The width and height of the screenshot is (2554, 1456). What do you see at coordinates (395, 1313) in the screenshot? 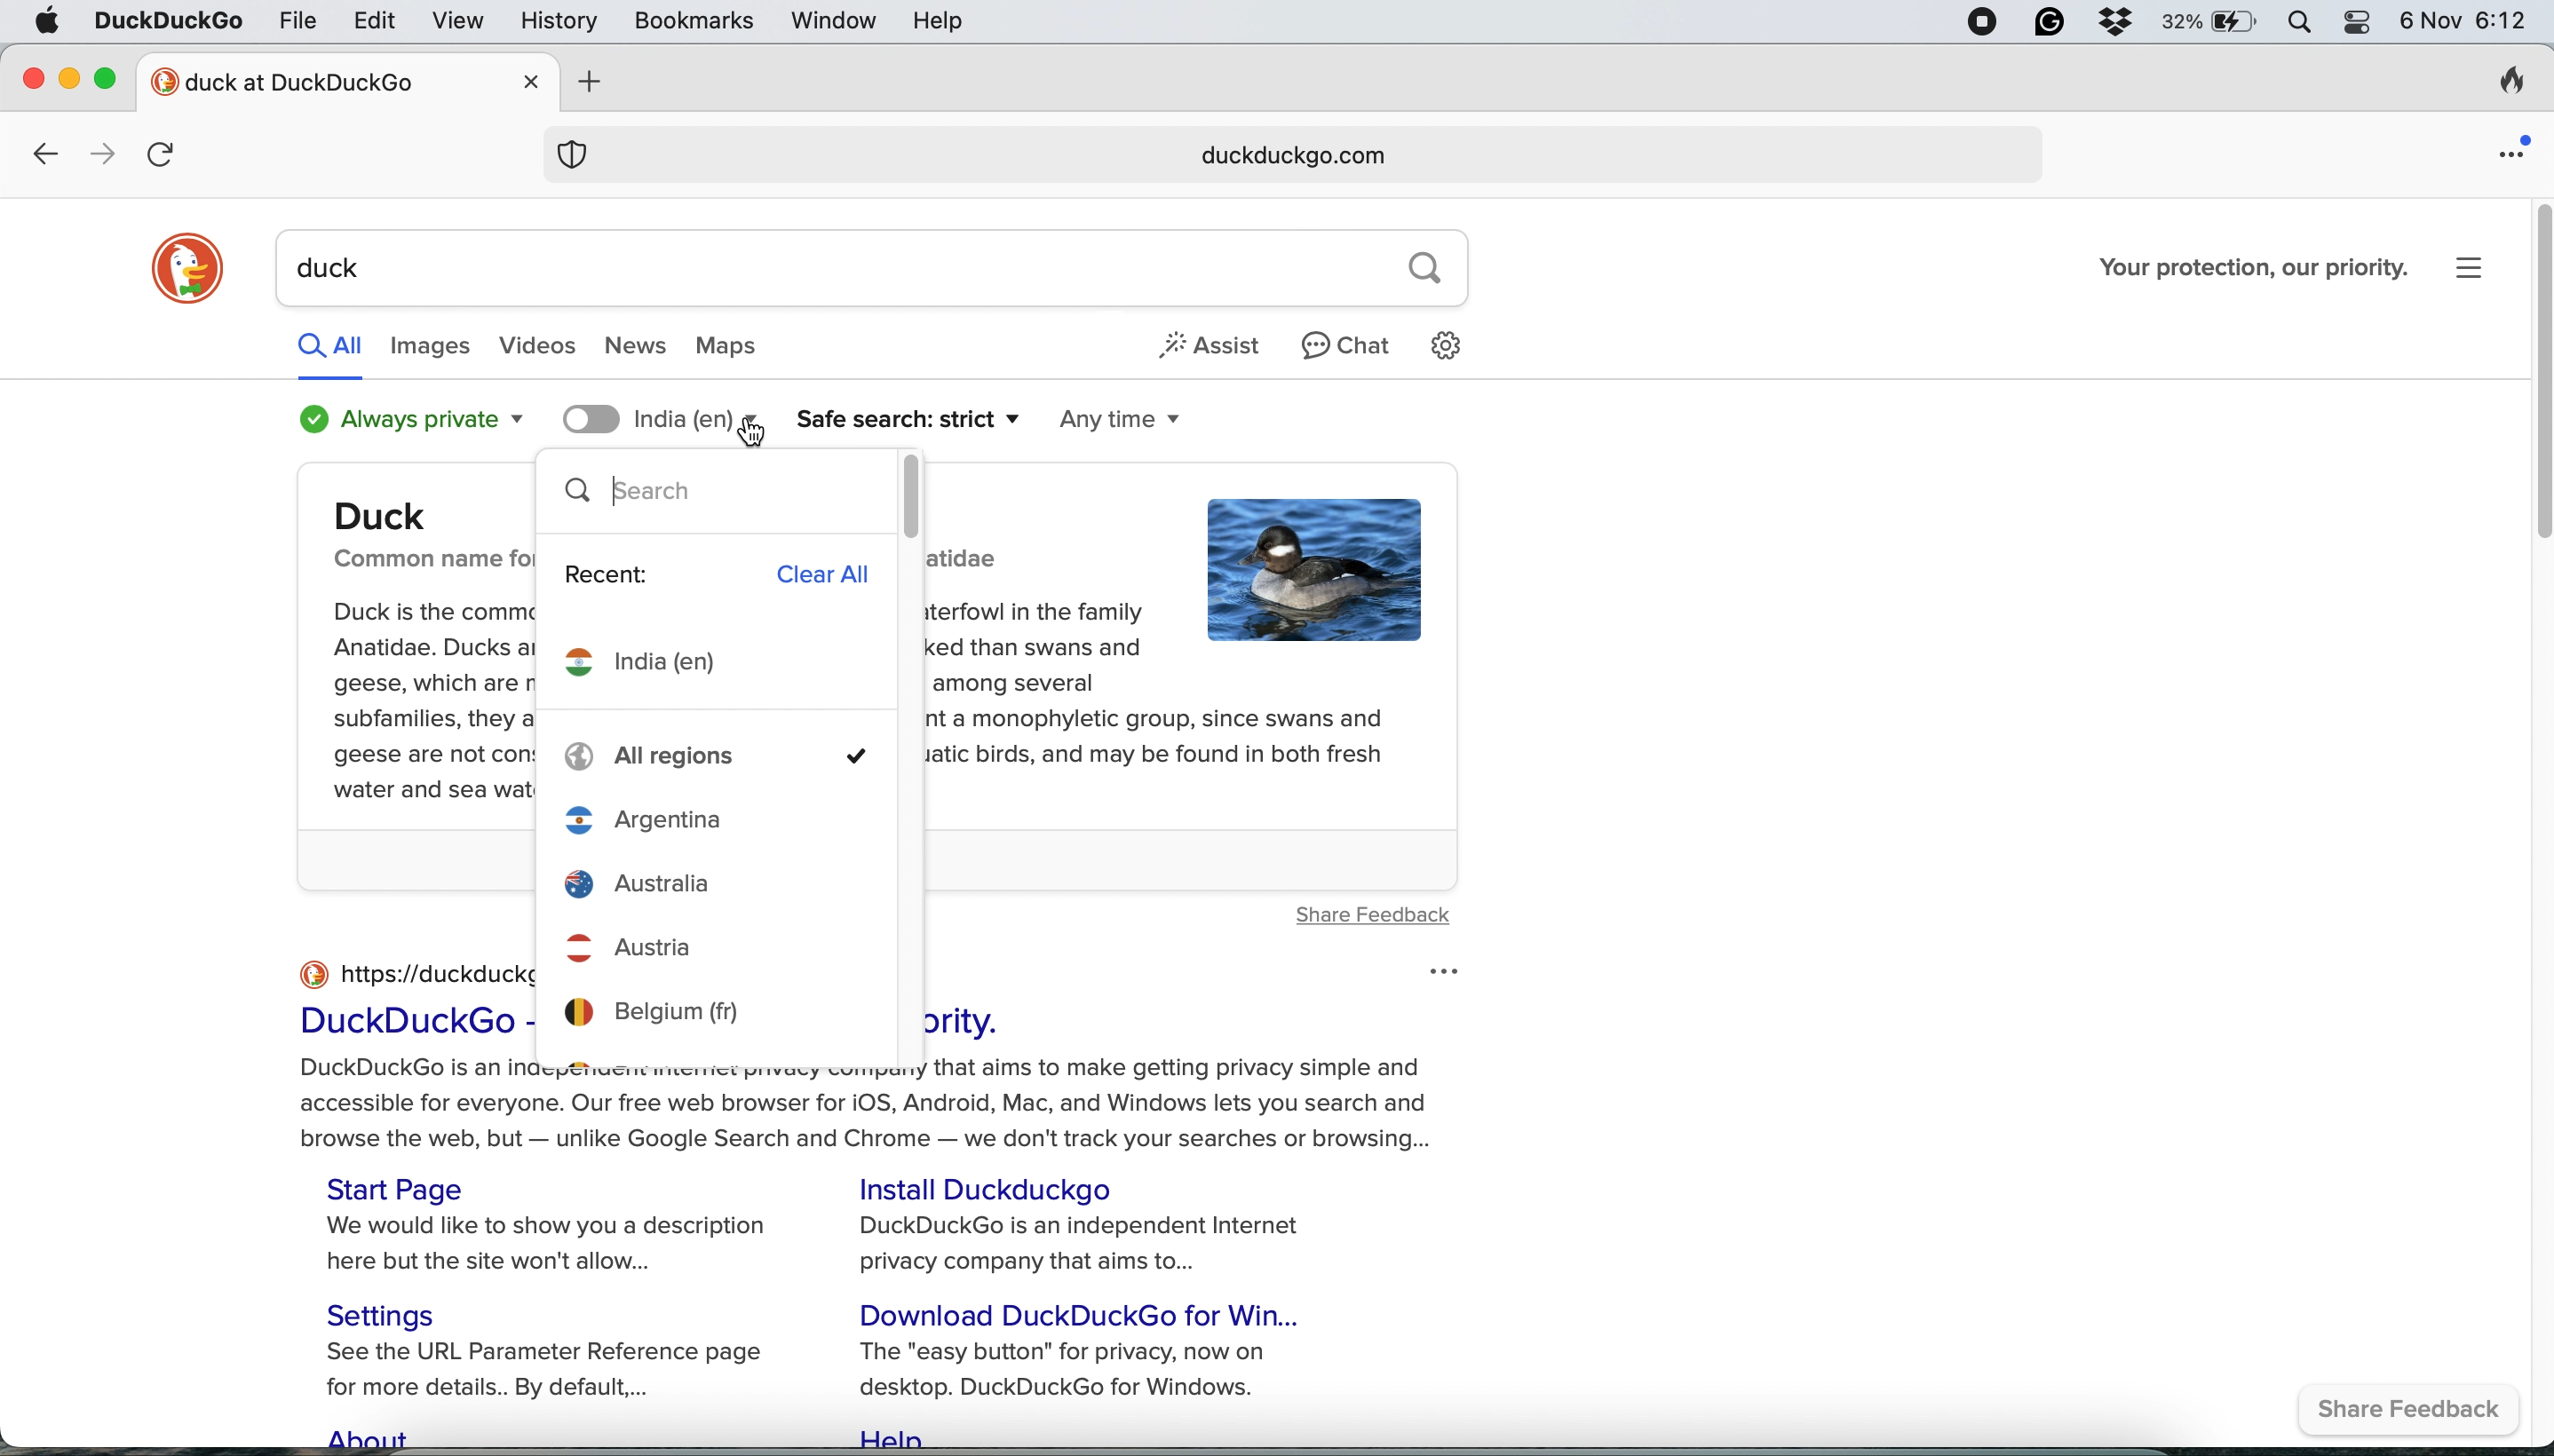
I see `Settings` at bounding box center [395, 1313].